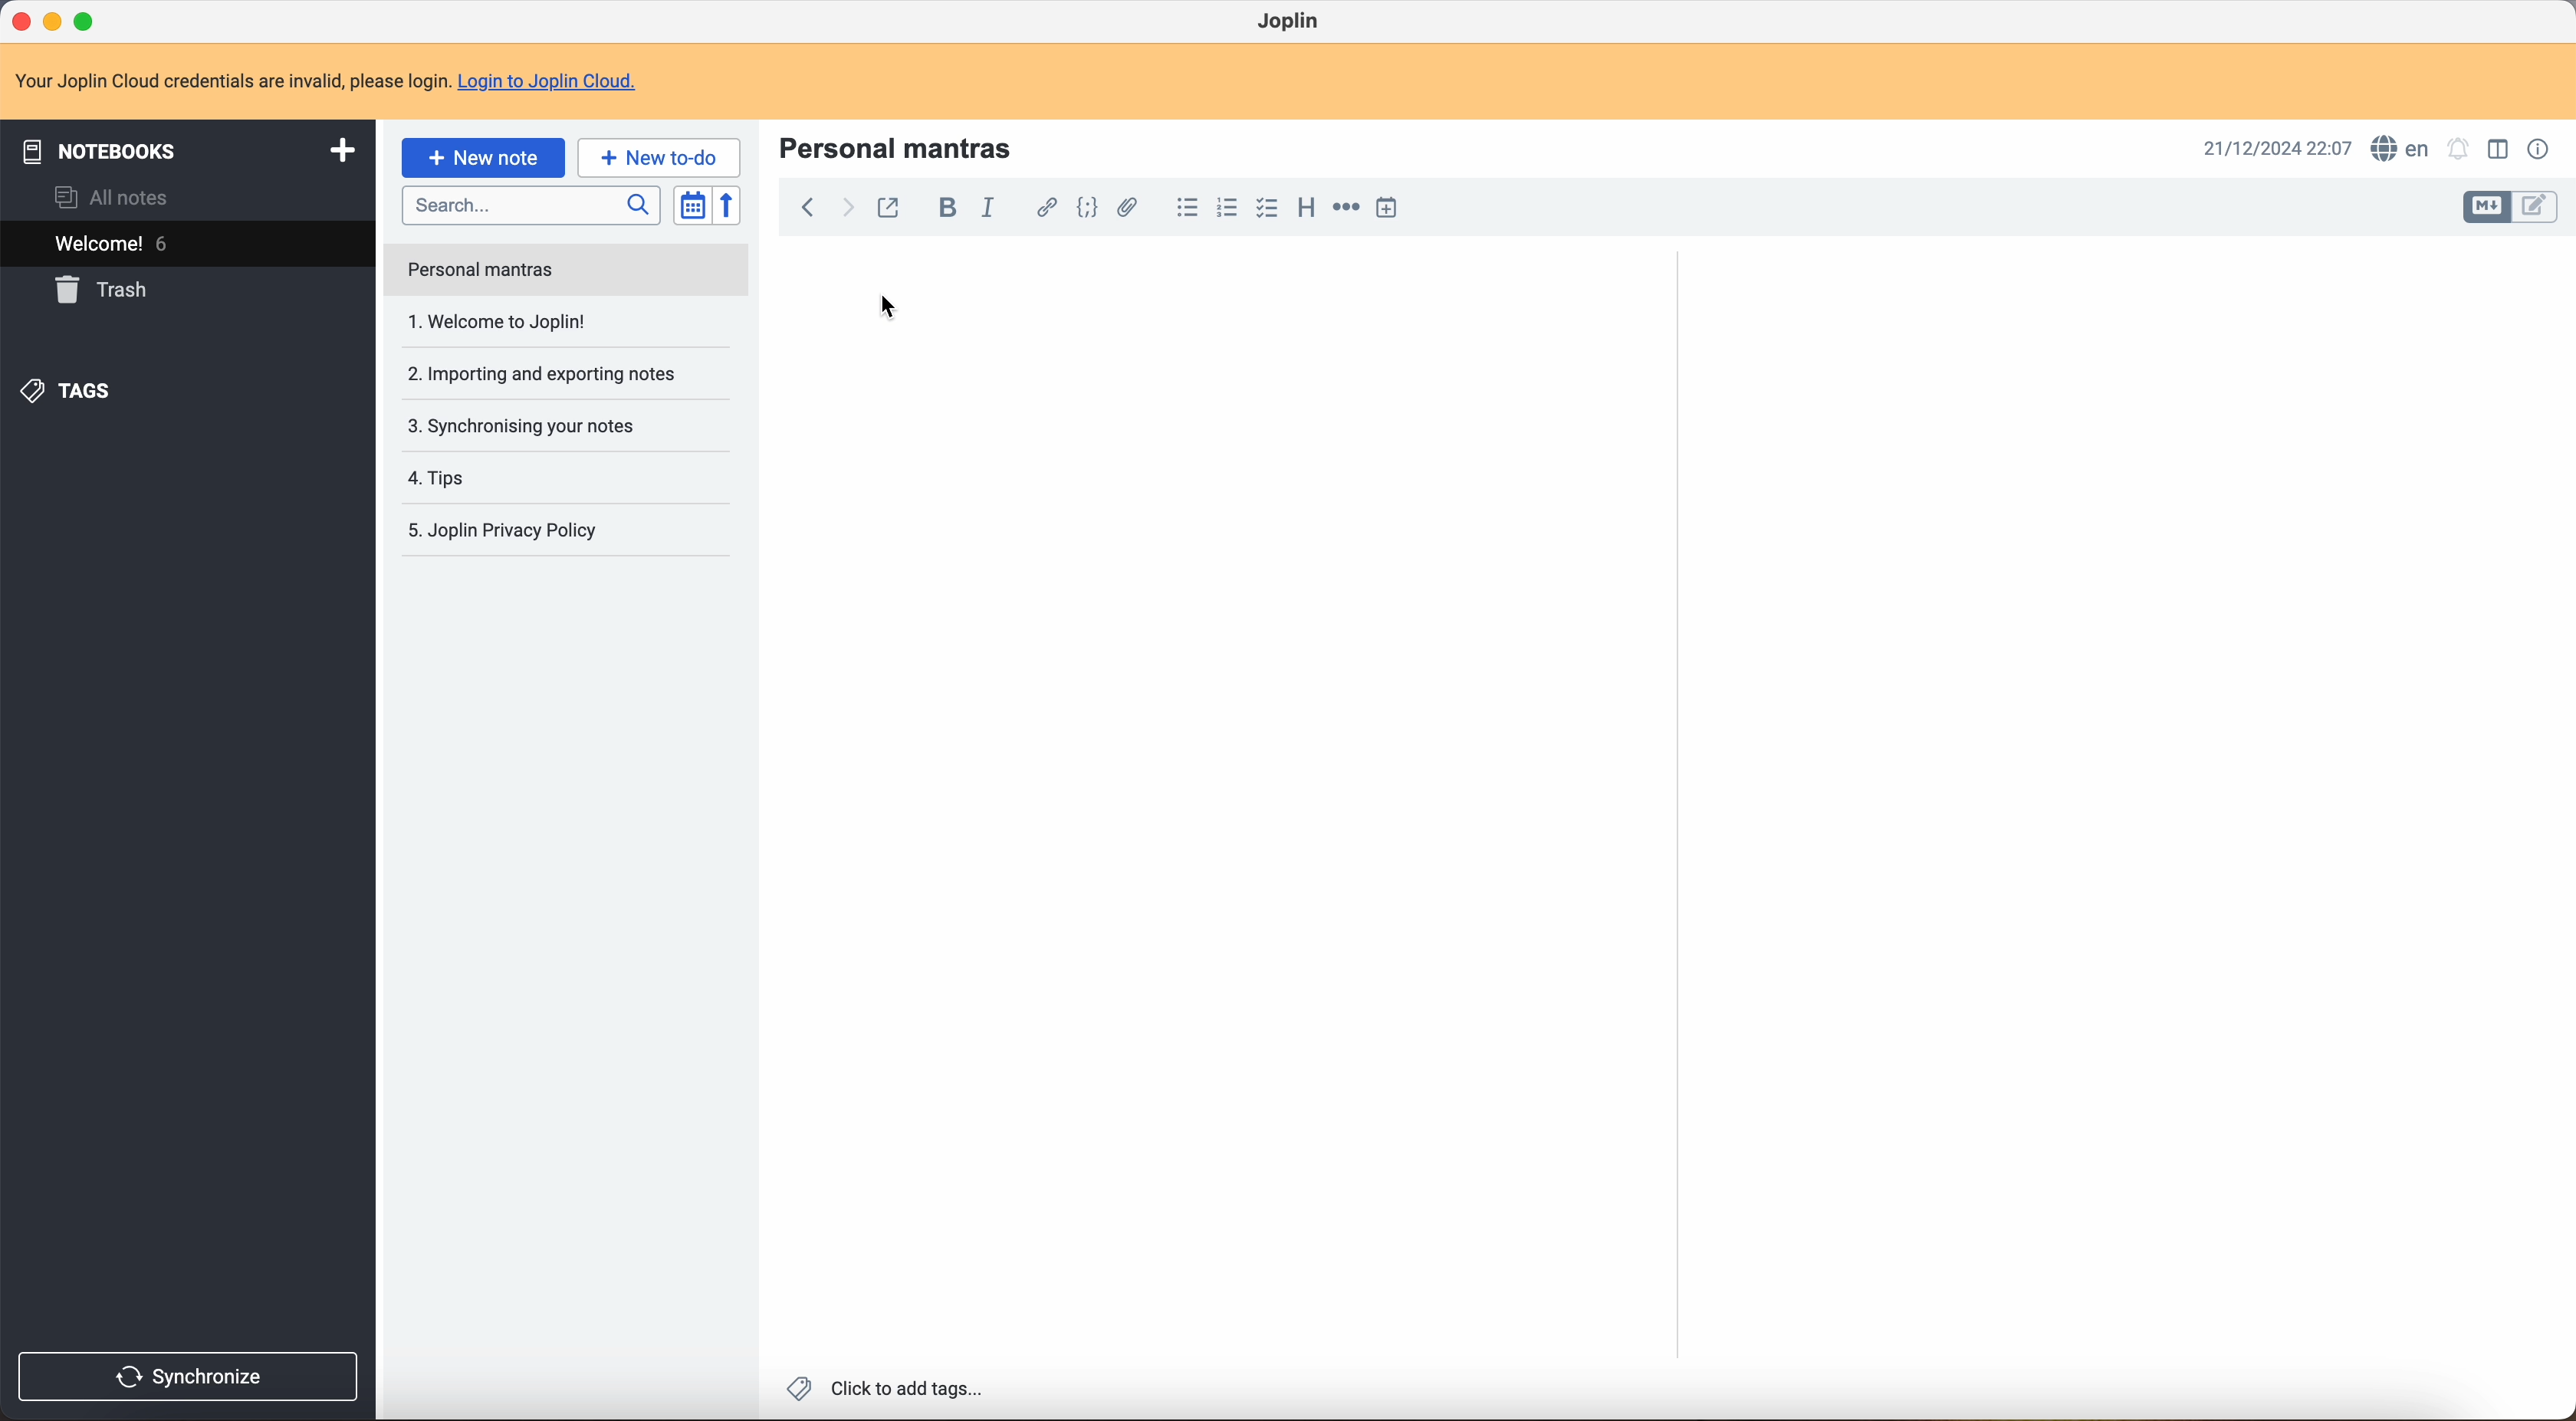  I want to click on body text, so click(1207, 807).